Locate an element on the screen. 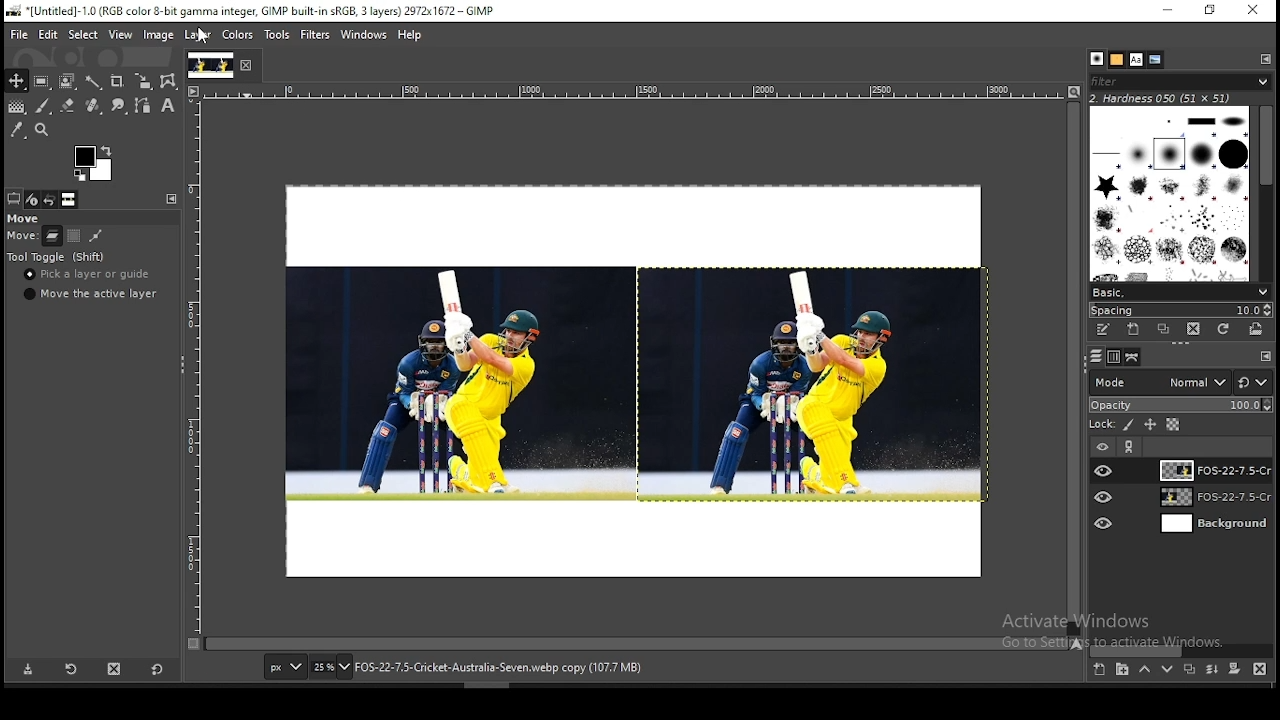  brush presets is located at coordinates (1180, 291).